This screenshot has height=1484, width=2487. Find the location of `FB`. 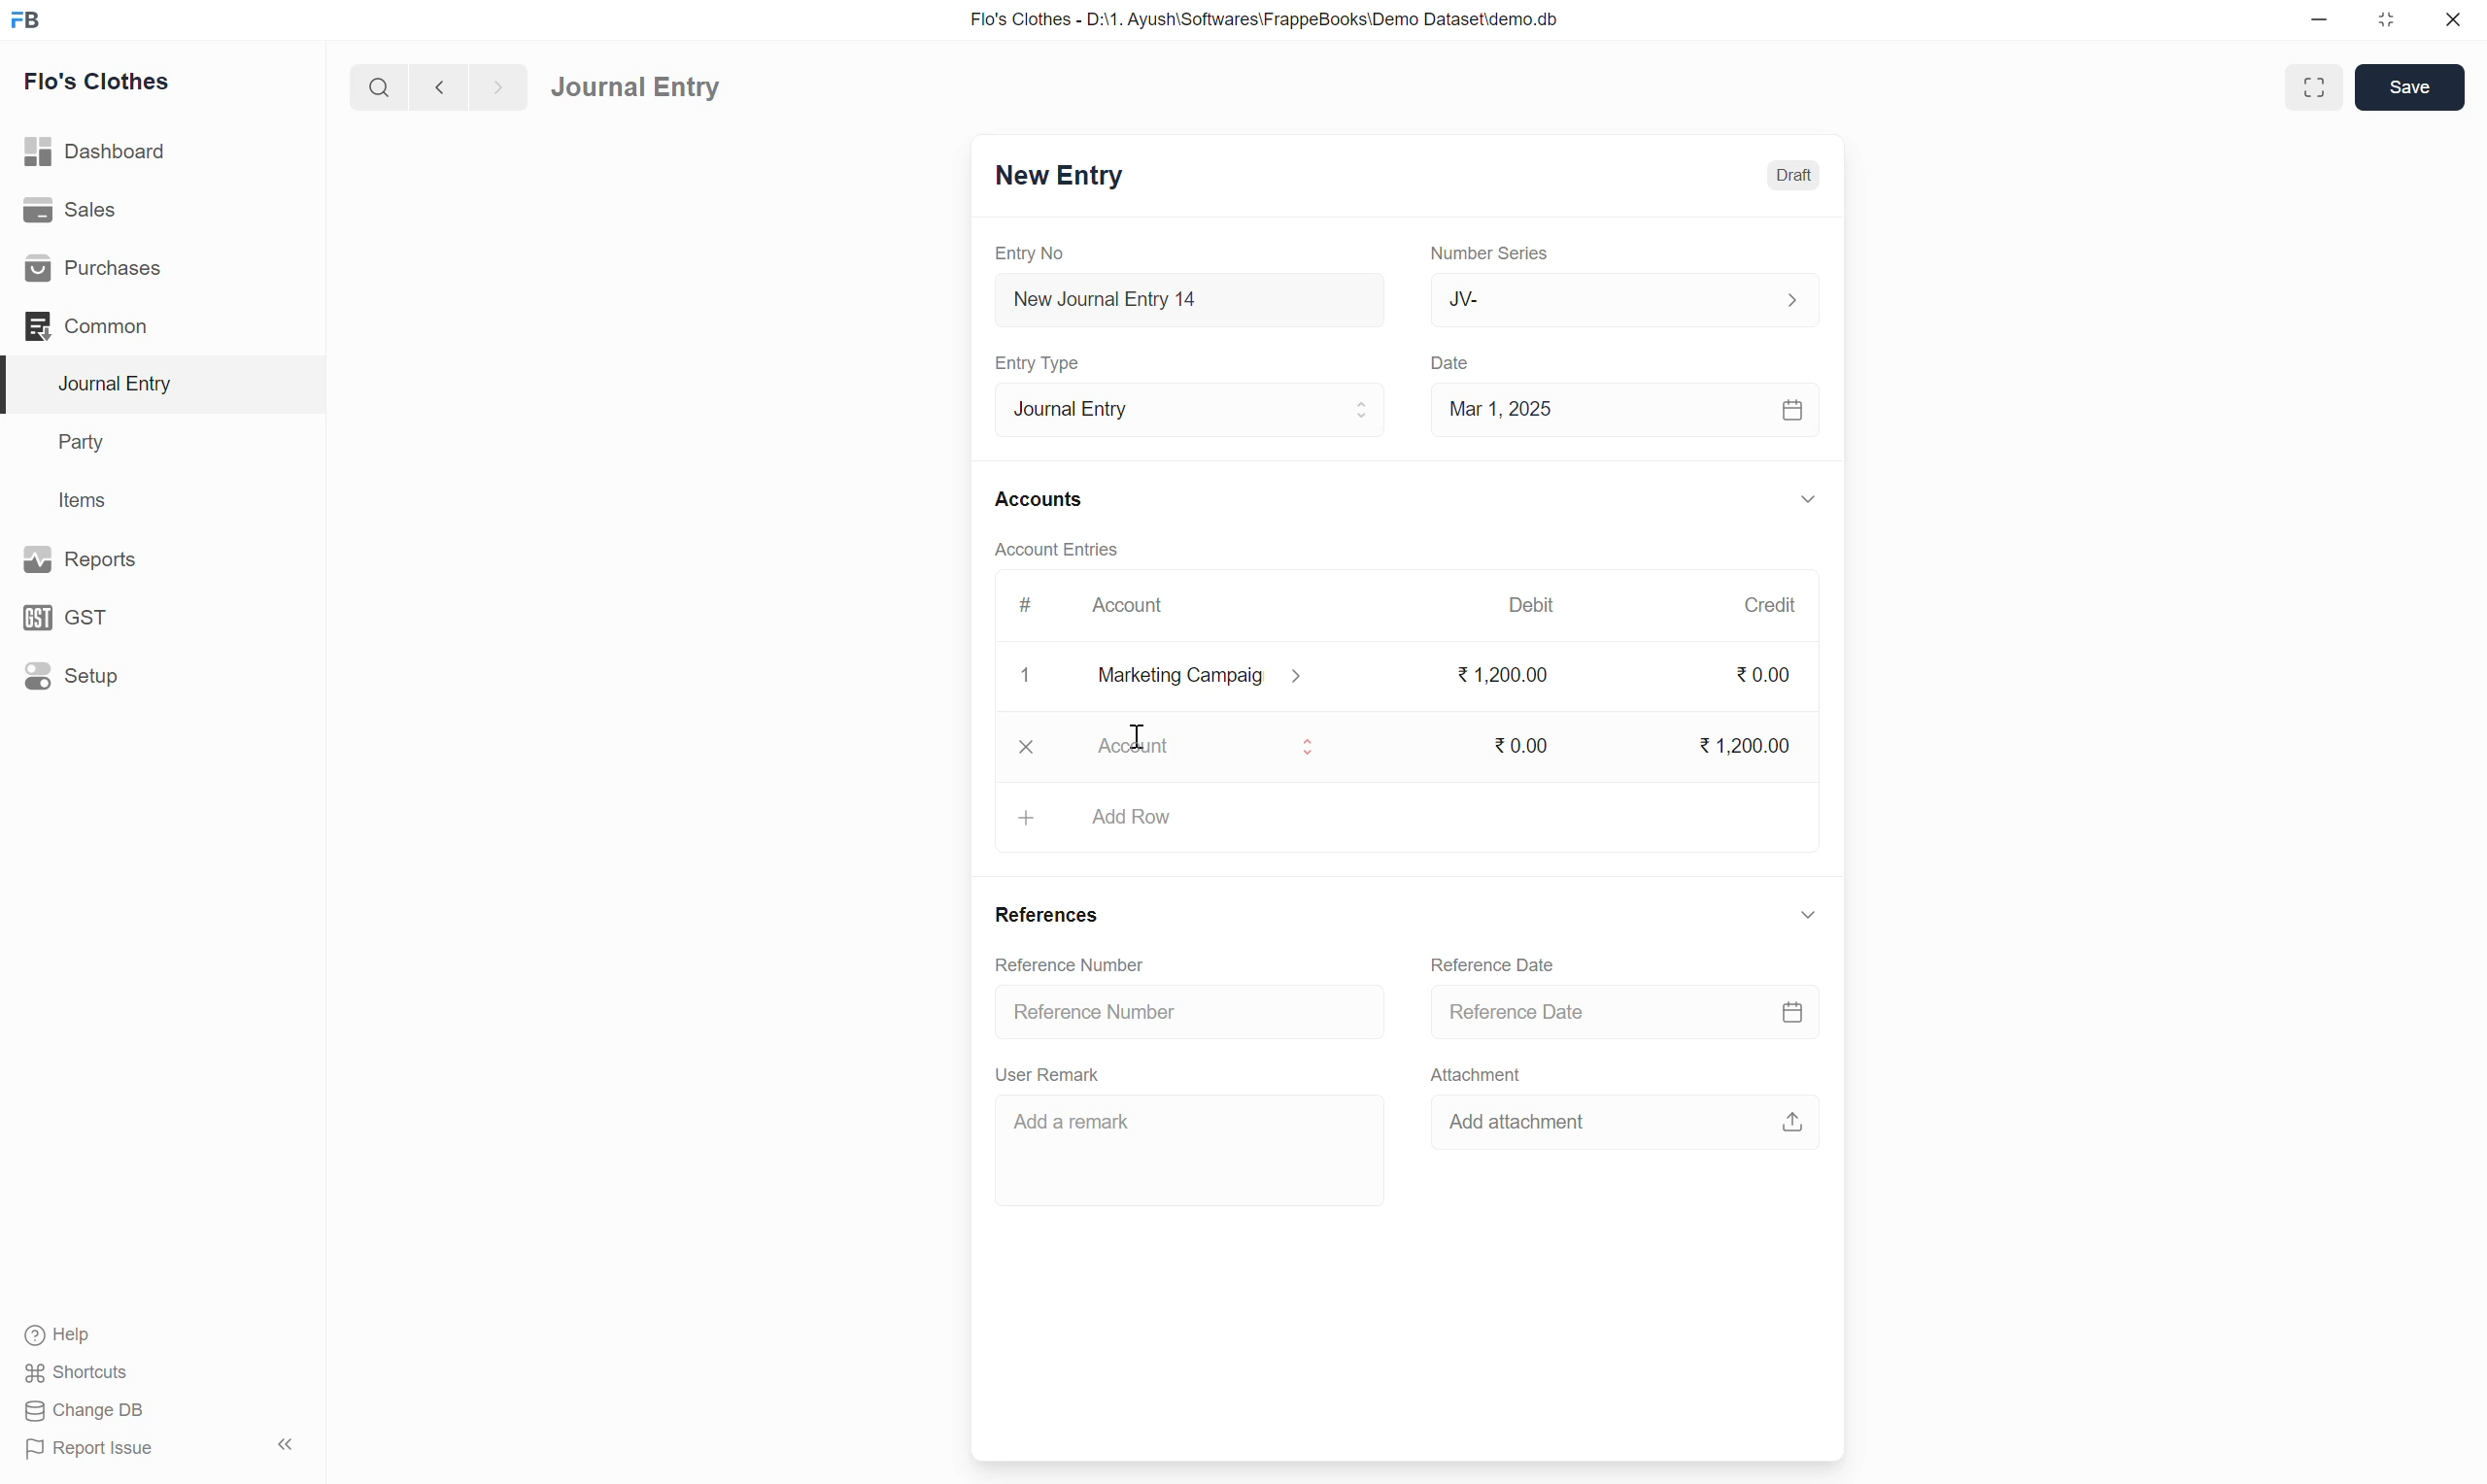

FB is located at coordinates (26, 20).